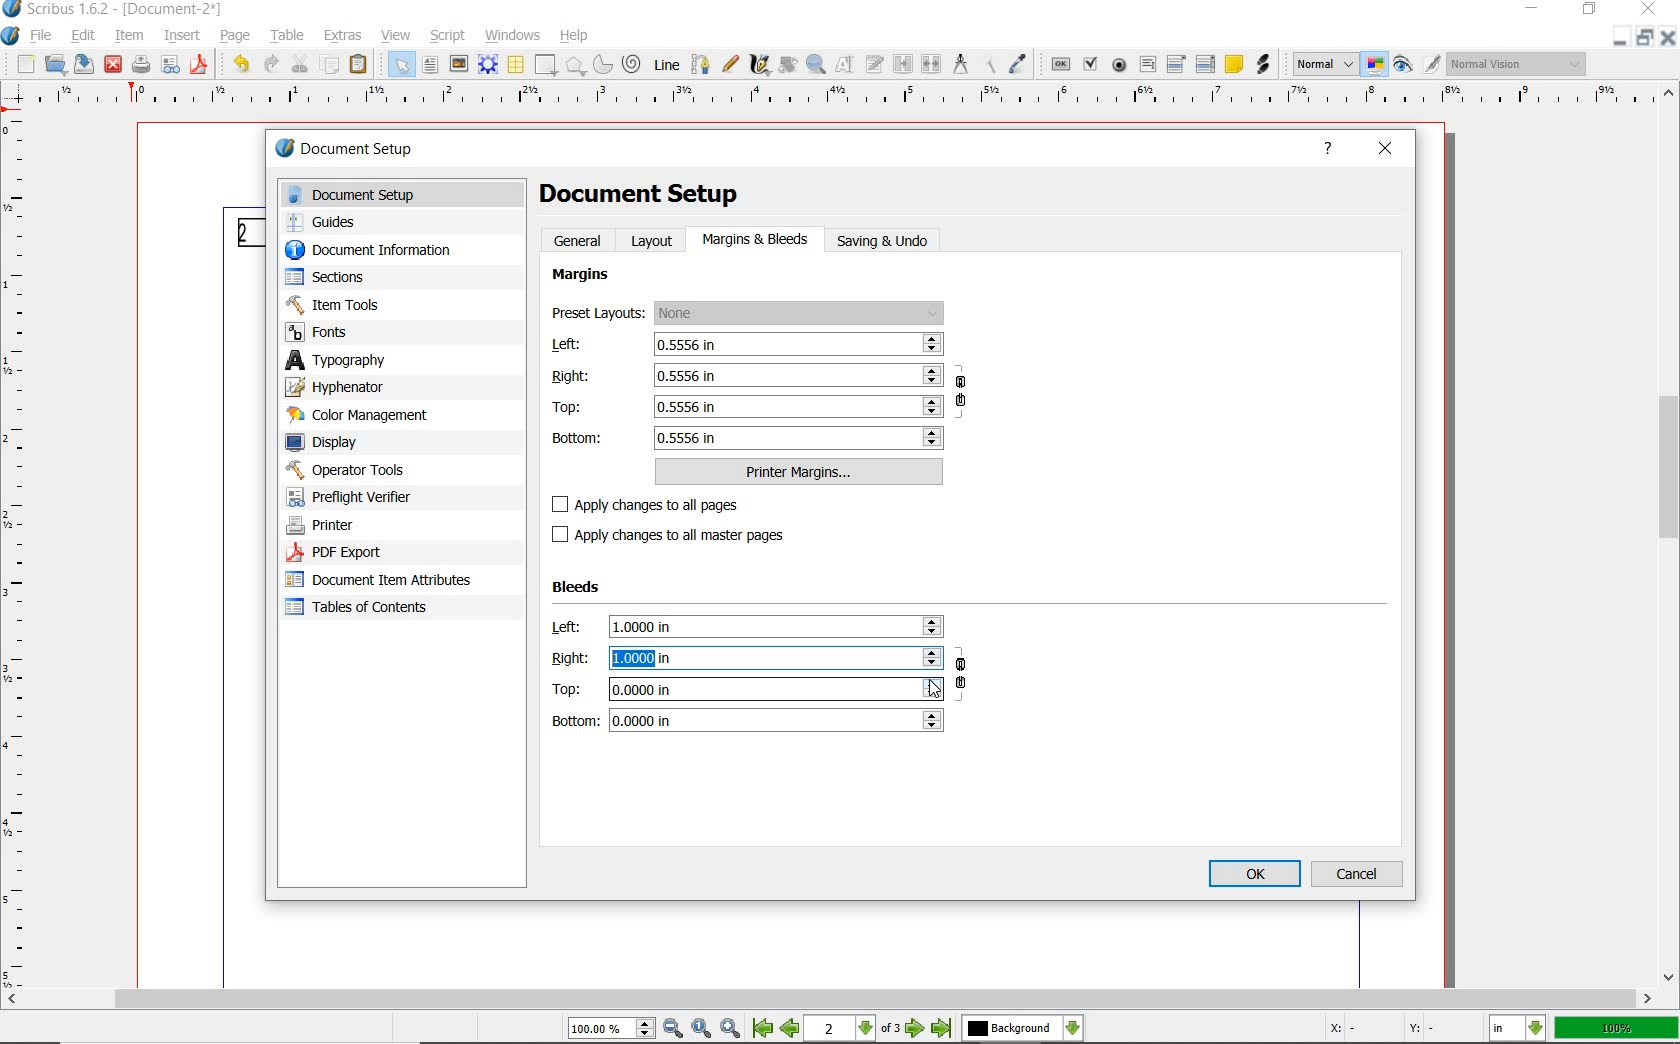 This screenshot has width=1680, height=1044. I want to click on save, so click(84, 65).